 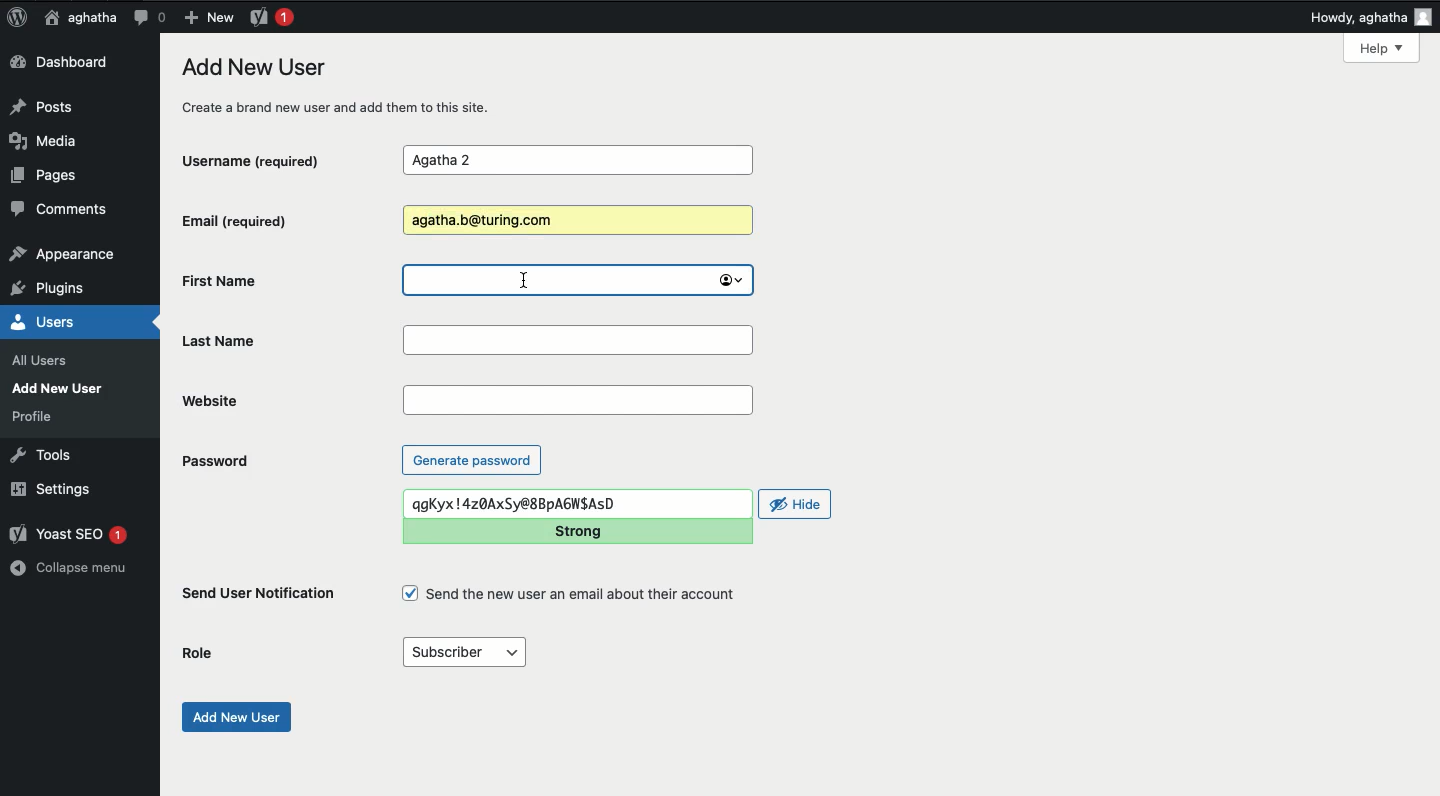 I want to click on Send user notification , so click(x=260, y=597).